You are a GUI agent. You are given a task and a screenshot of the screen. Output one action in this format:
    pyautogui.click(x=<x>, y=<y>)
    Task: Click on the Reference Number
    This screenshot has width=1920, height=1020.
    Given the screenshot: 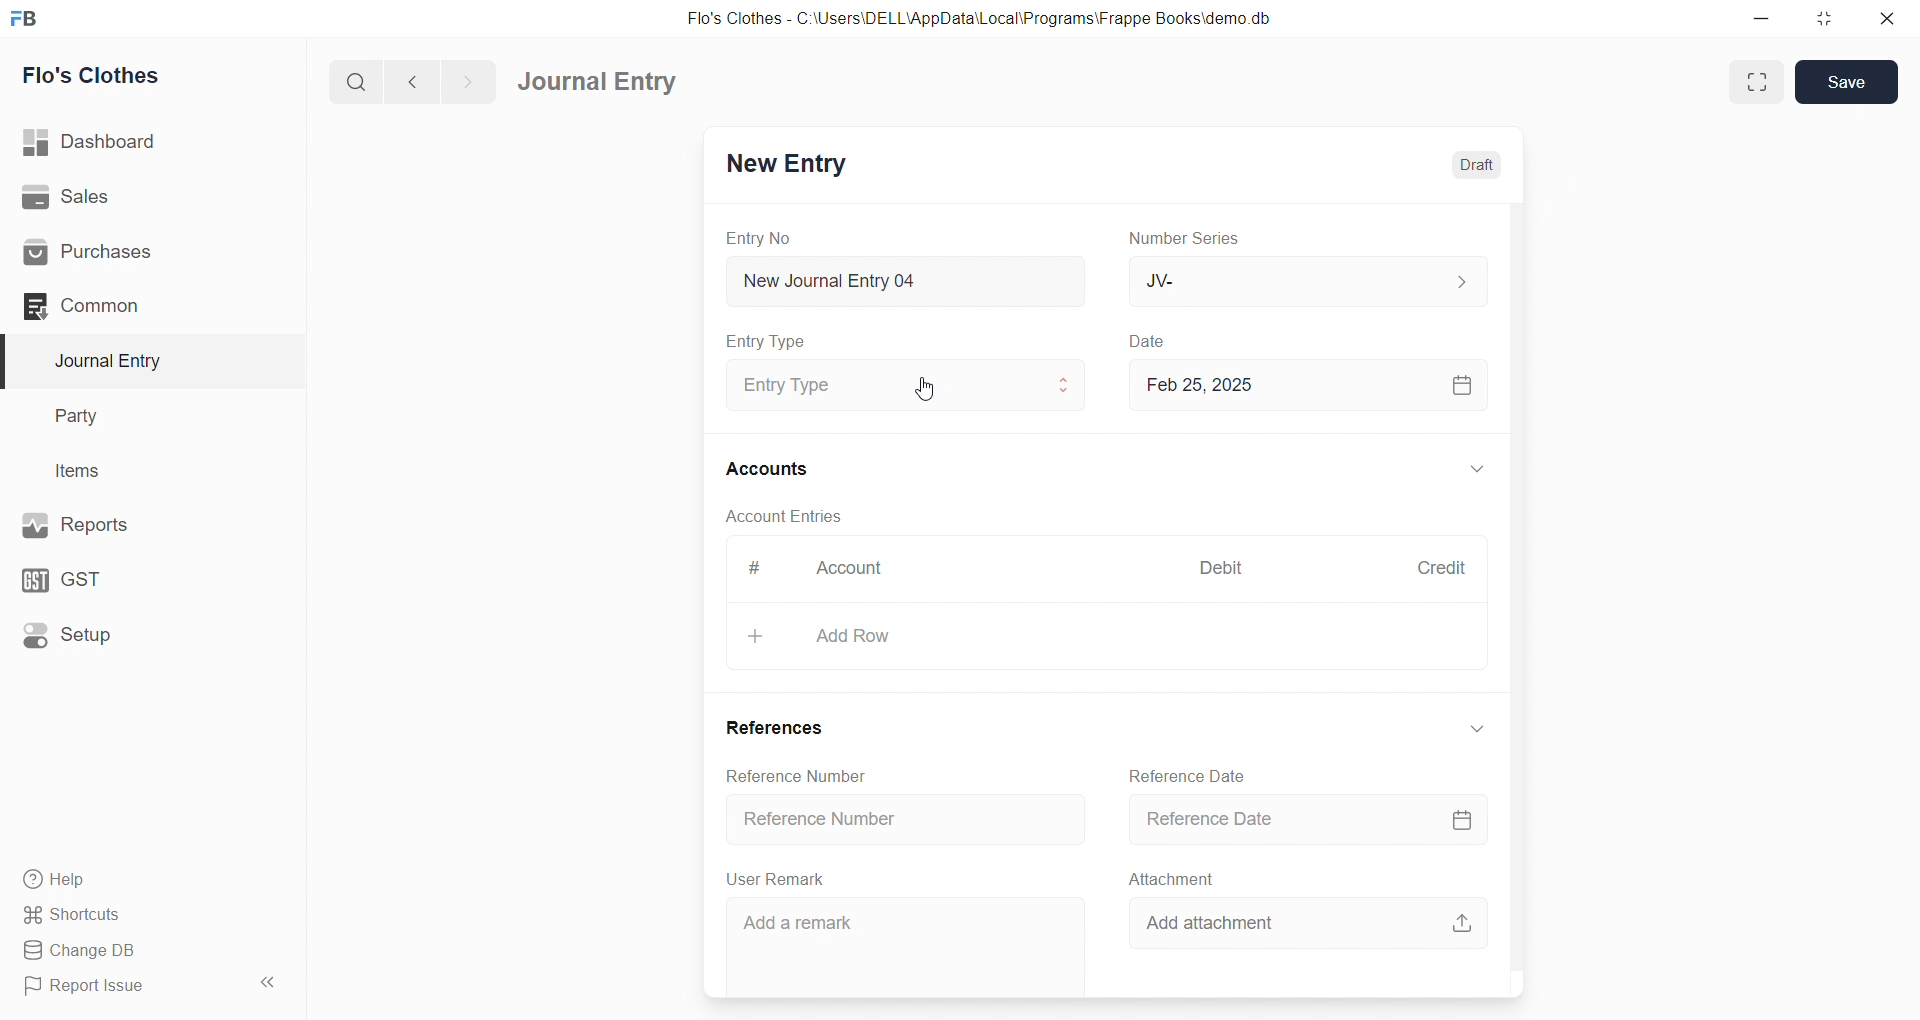 What is the action you would take?
    pyautogui.click(x=802, y=775)
    